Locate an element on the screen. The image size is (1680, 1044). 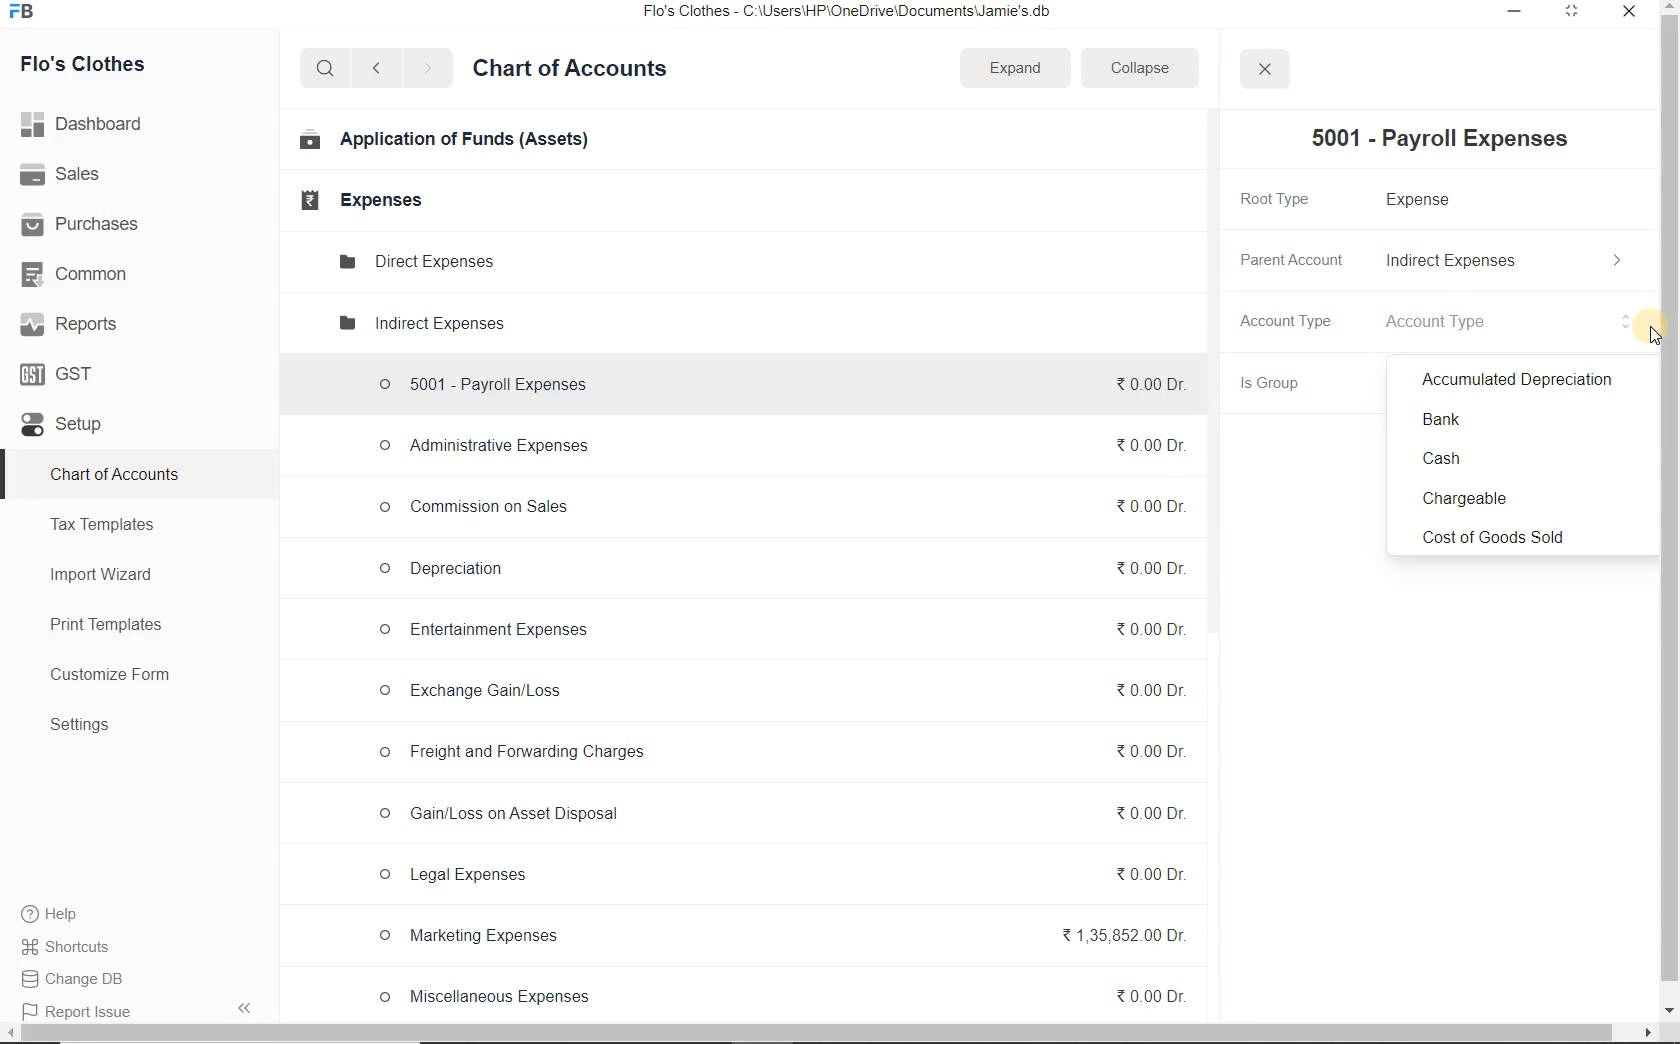
horizontal scrollbar is located at coordinates (819, 1033).